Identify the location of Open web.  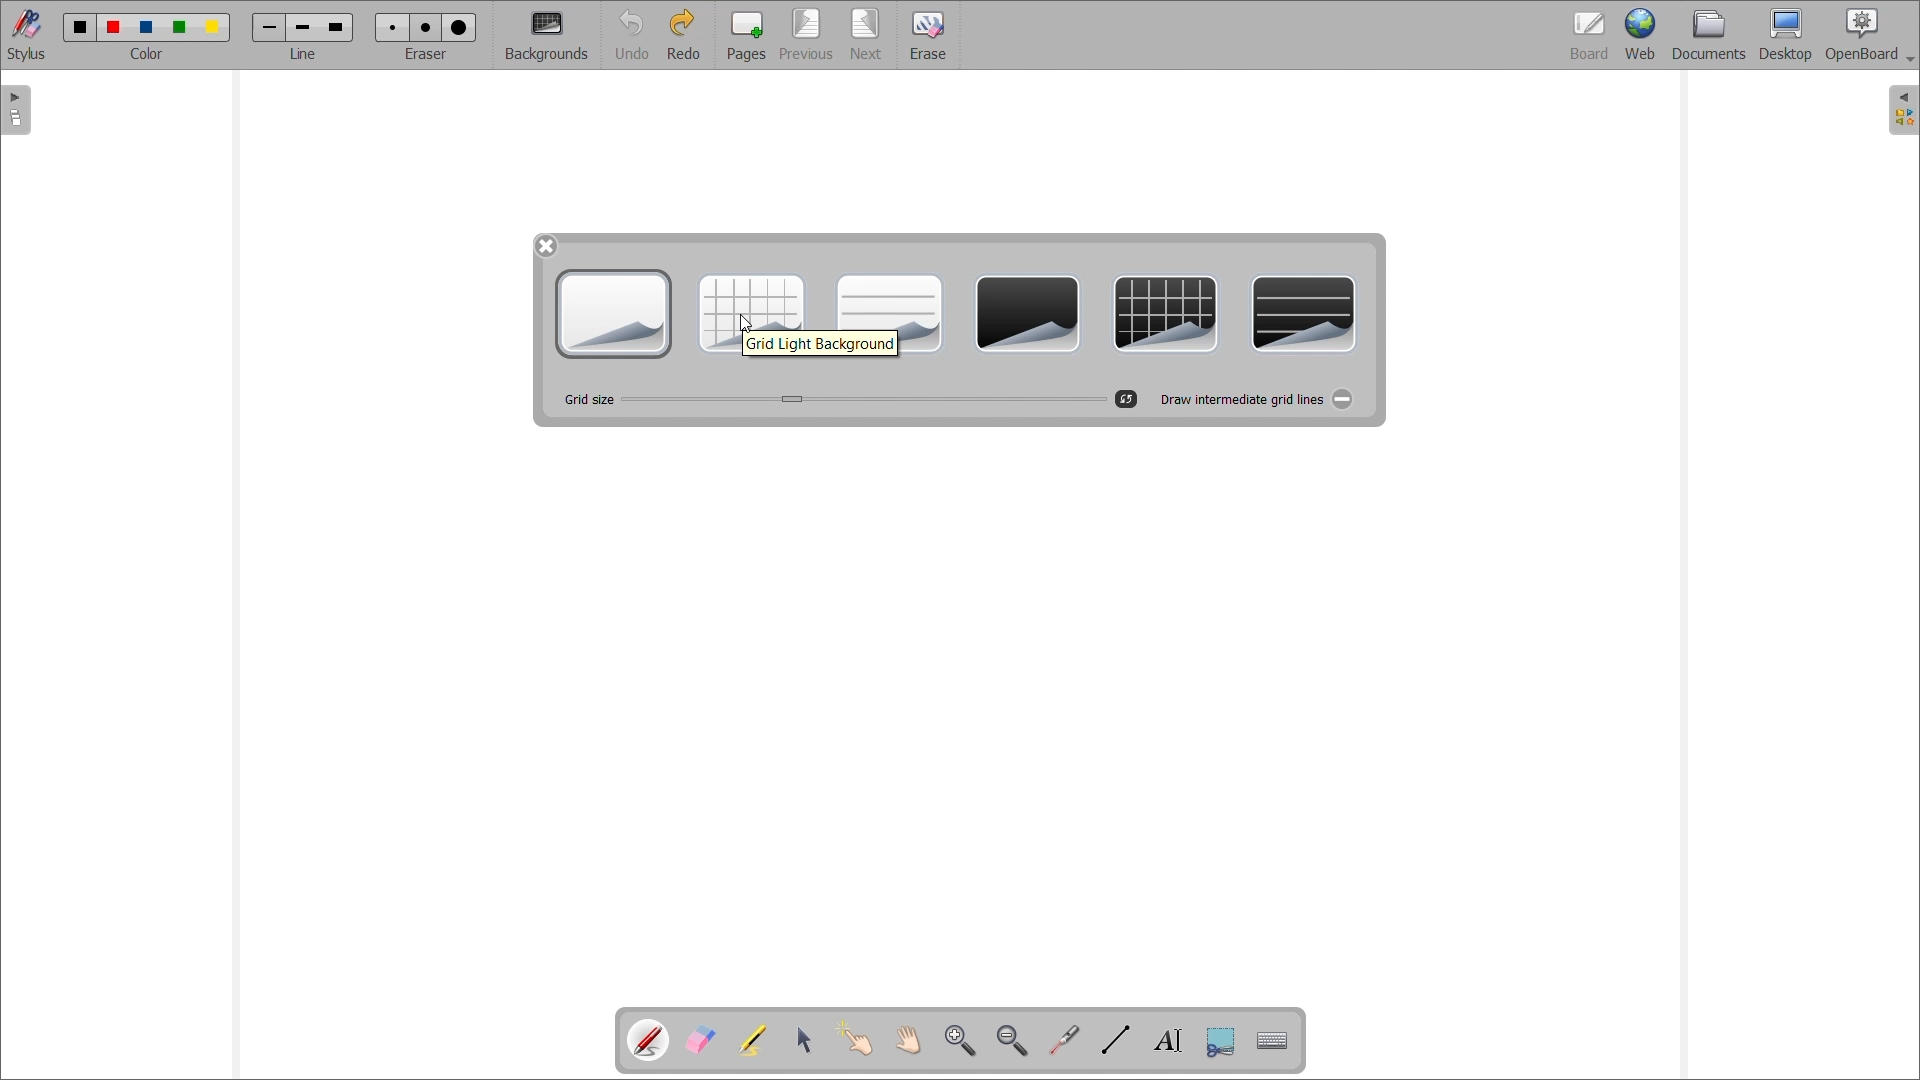
(1641, 34).